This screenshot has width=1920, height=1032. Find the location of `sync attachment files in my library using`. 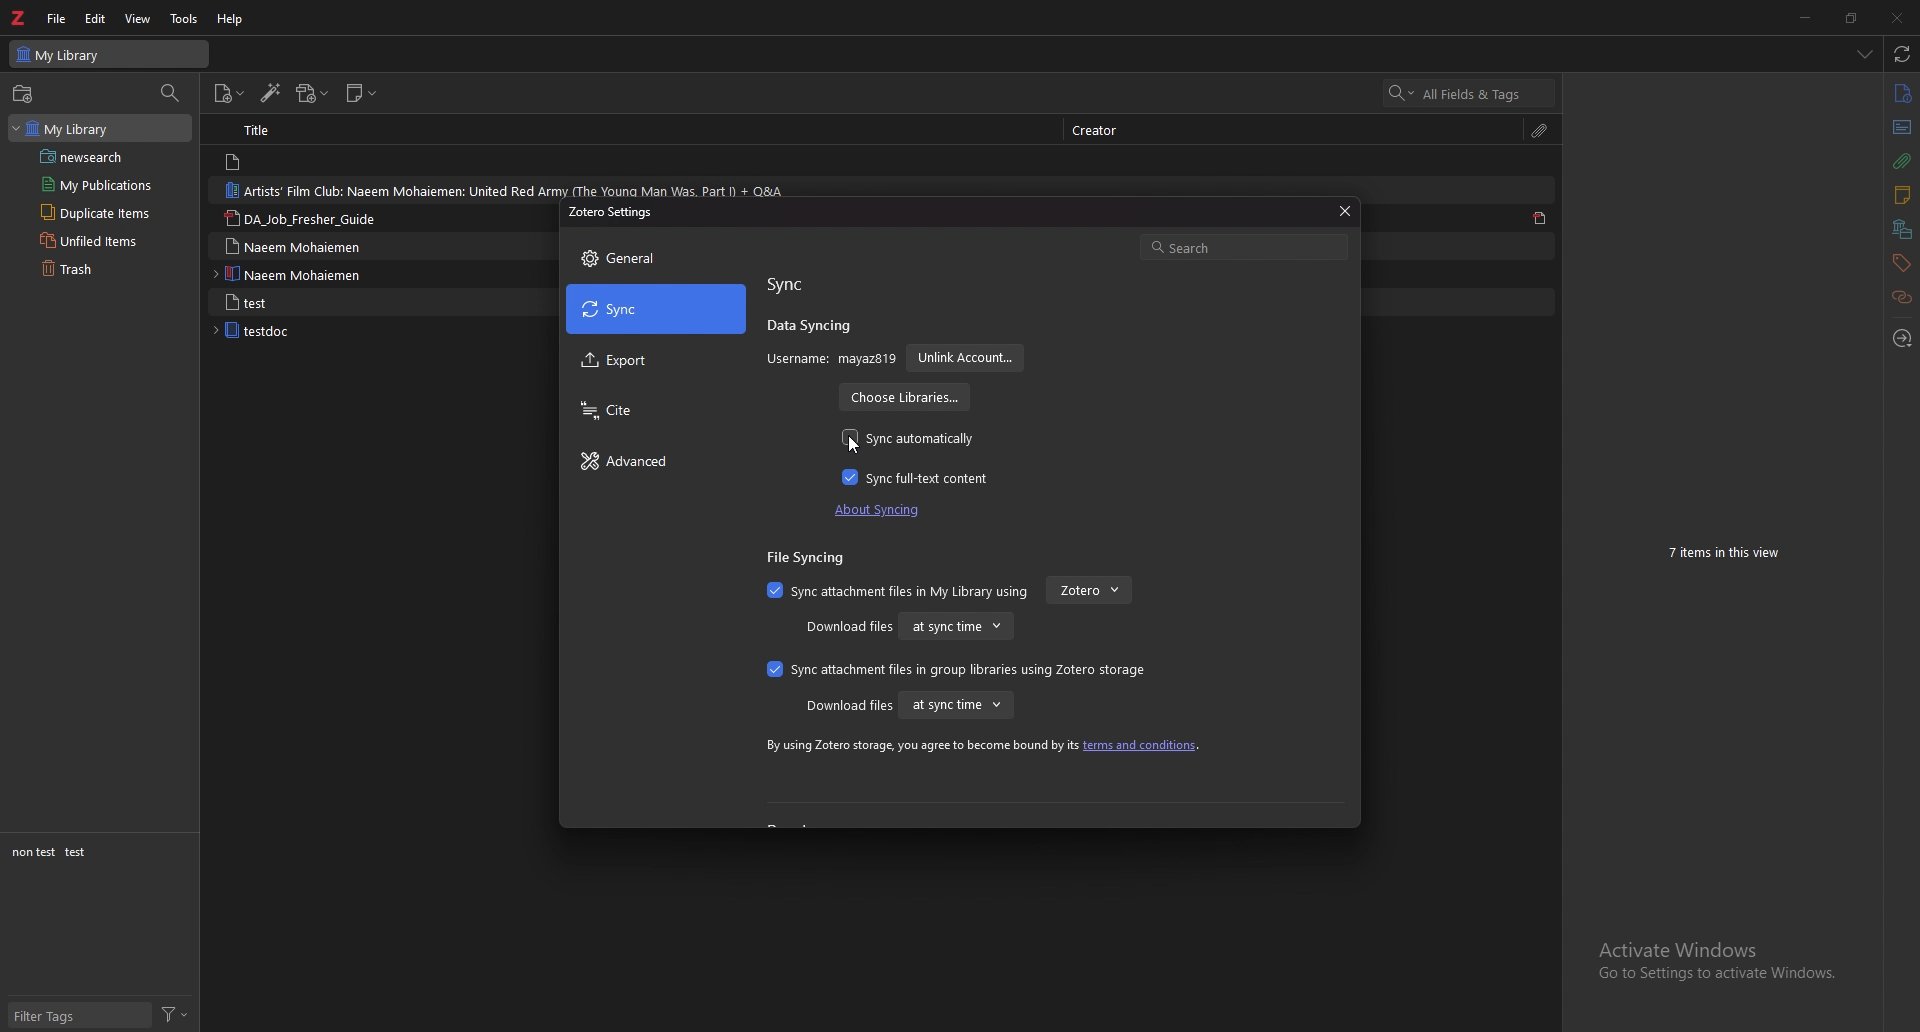

sync attachment files in my library using is located at coordinates (898, 591).